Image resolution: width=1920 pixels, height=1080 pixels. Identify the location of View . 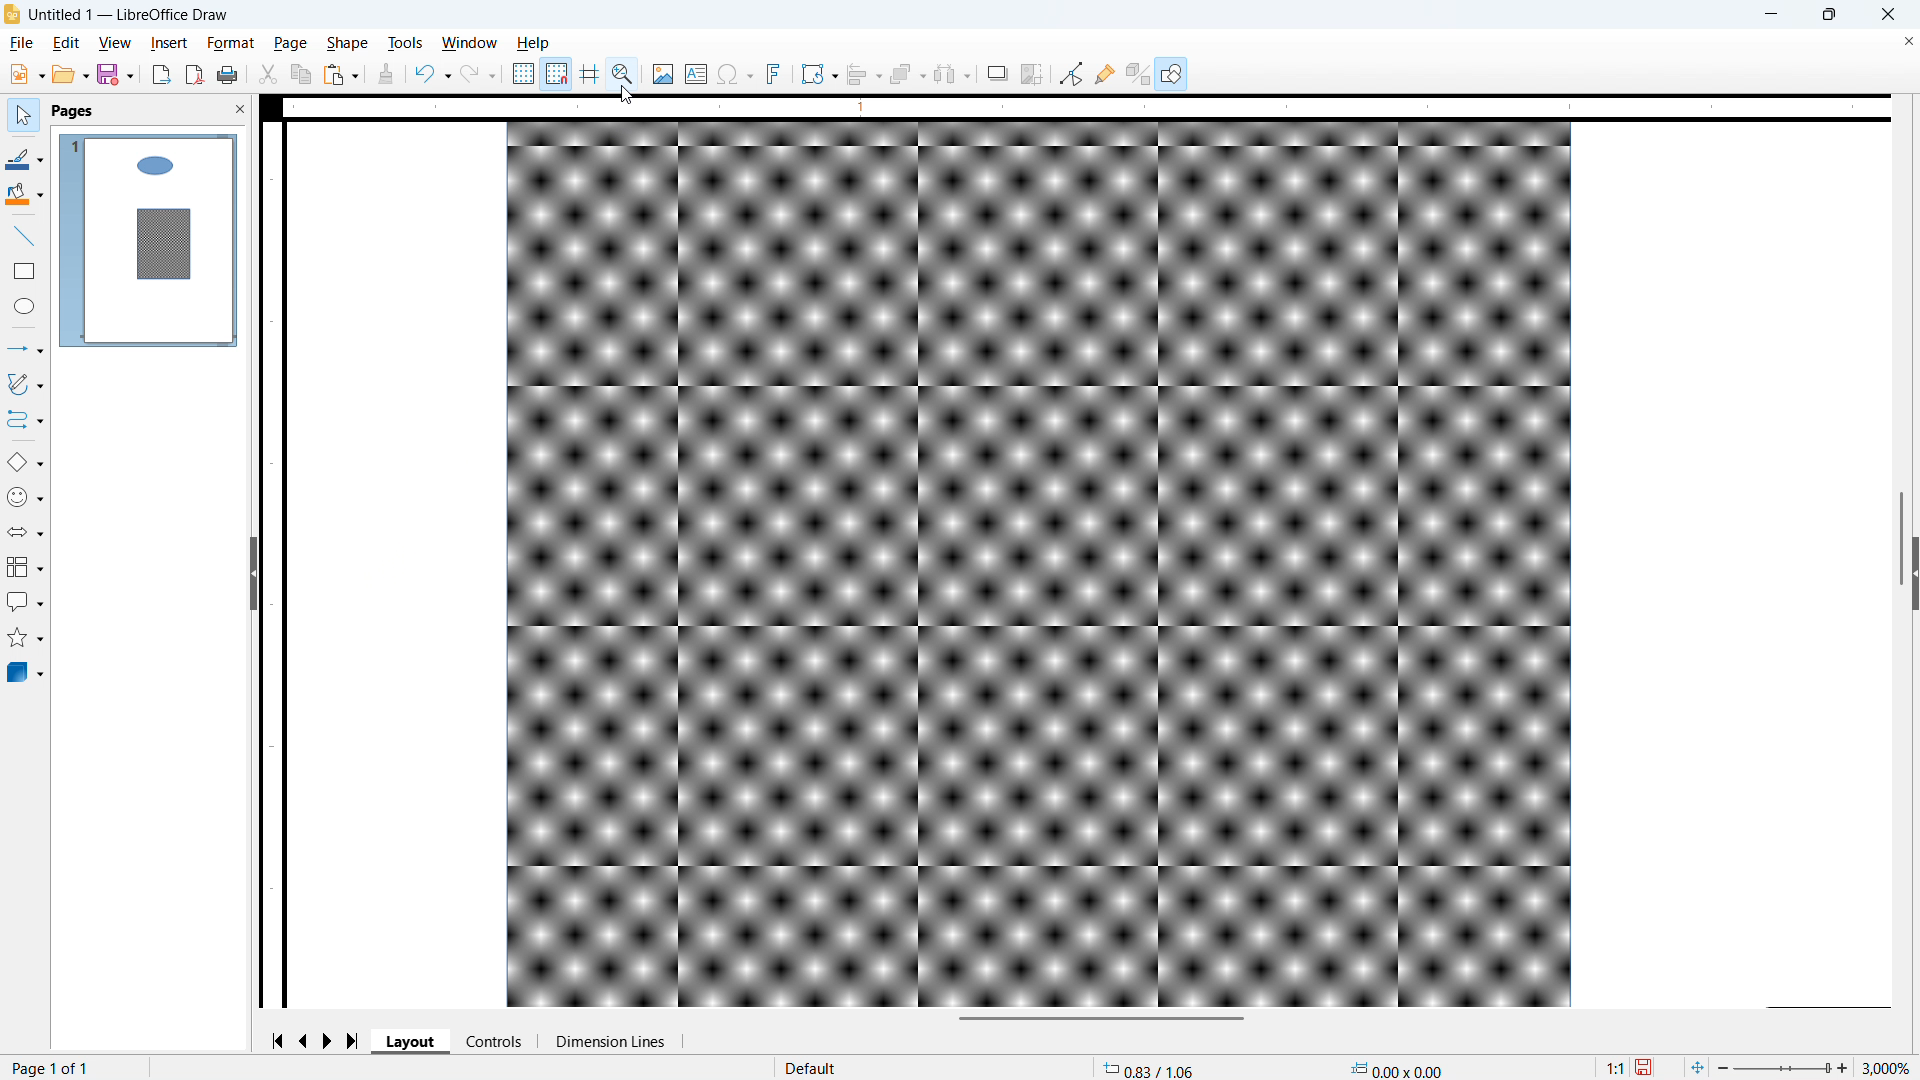
(117, 44).